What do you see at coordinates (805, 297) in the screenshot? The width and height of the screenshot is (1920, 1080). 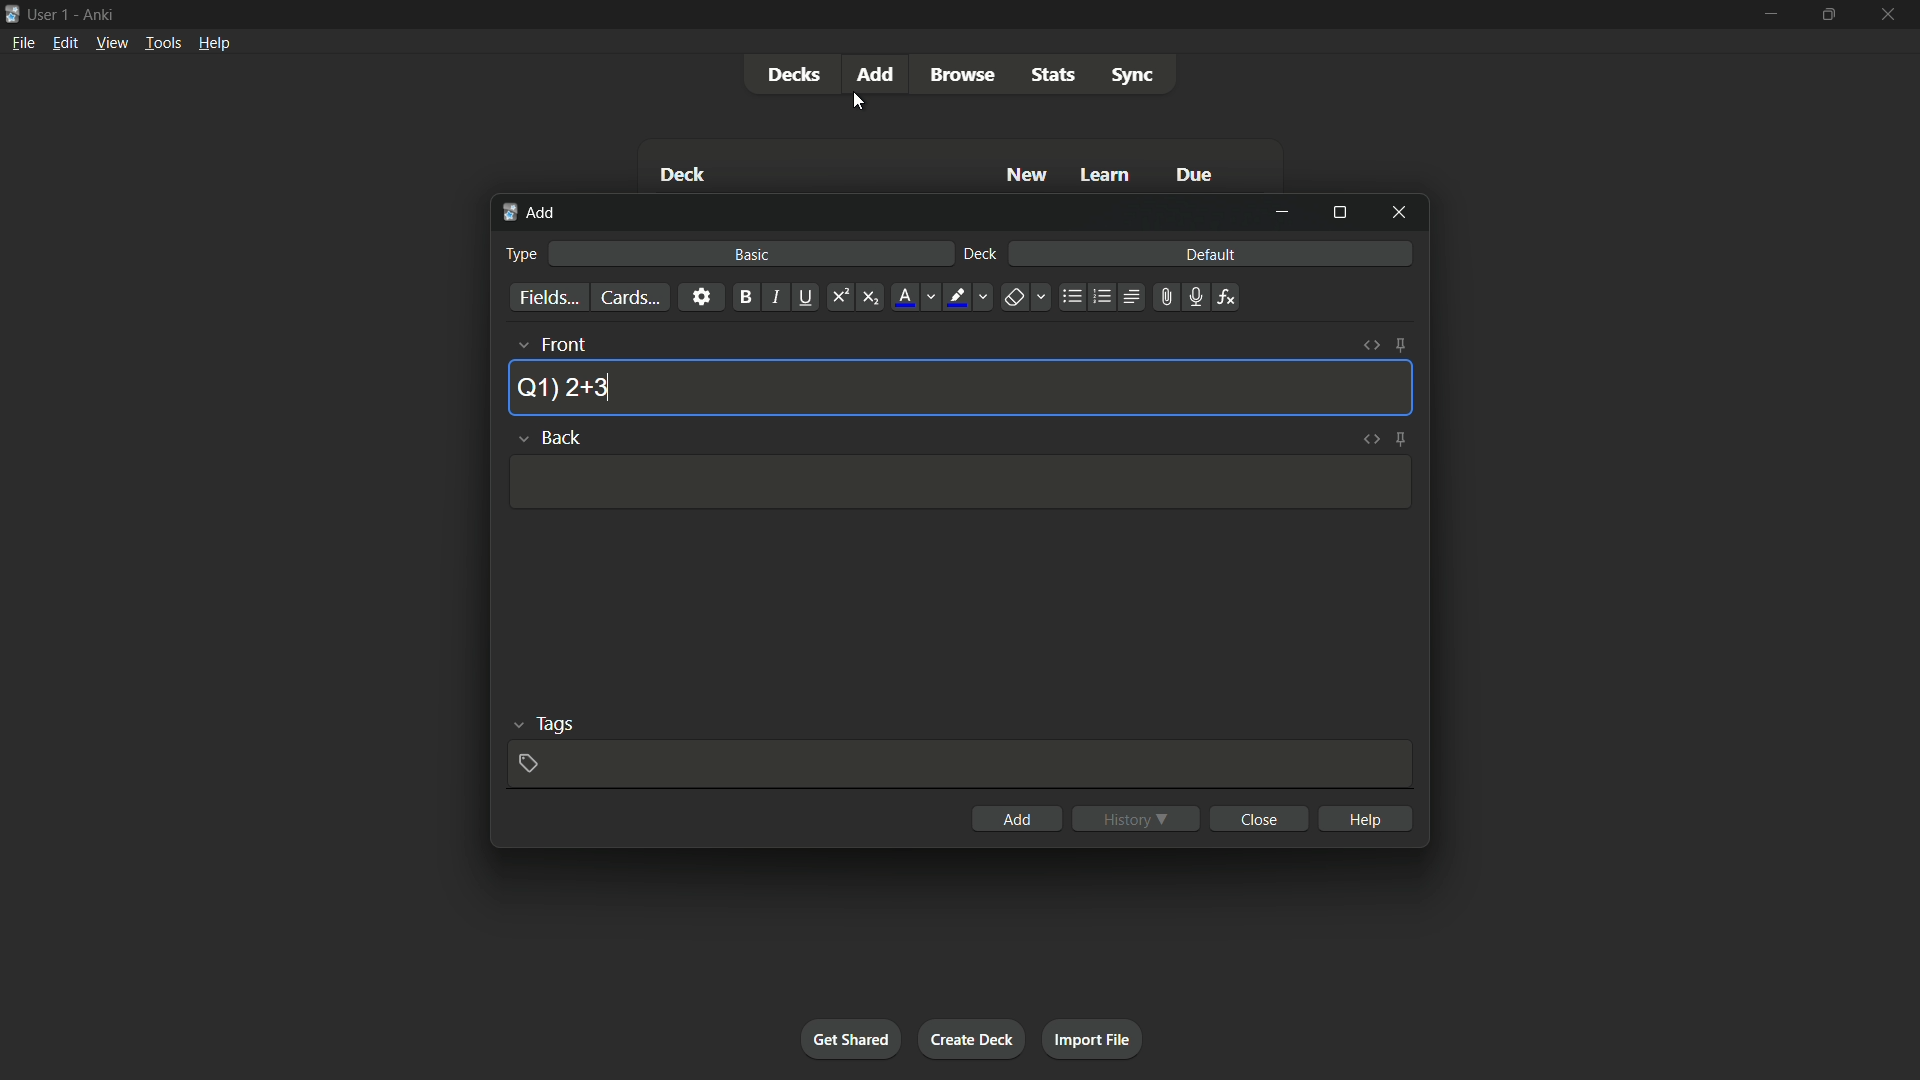 I see `underline` at bounding box center [805, 297].